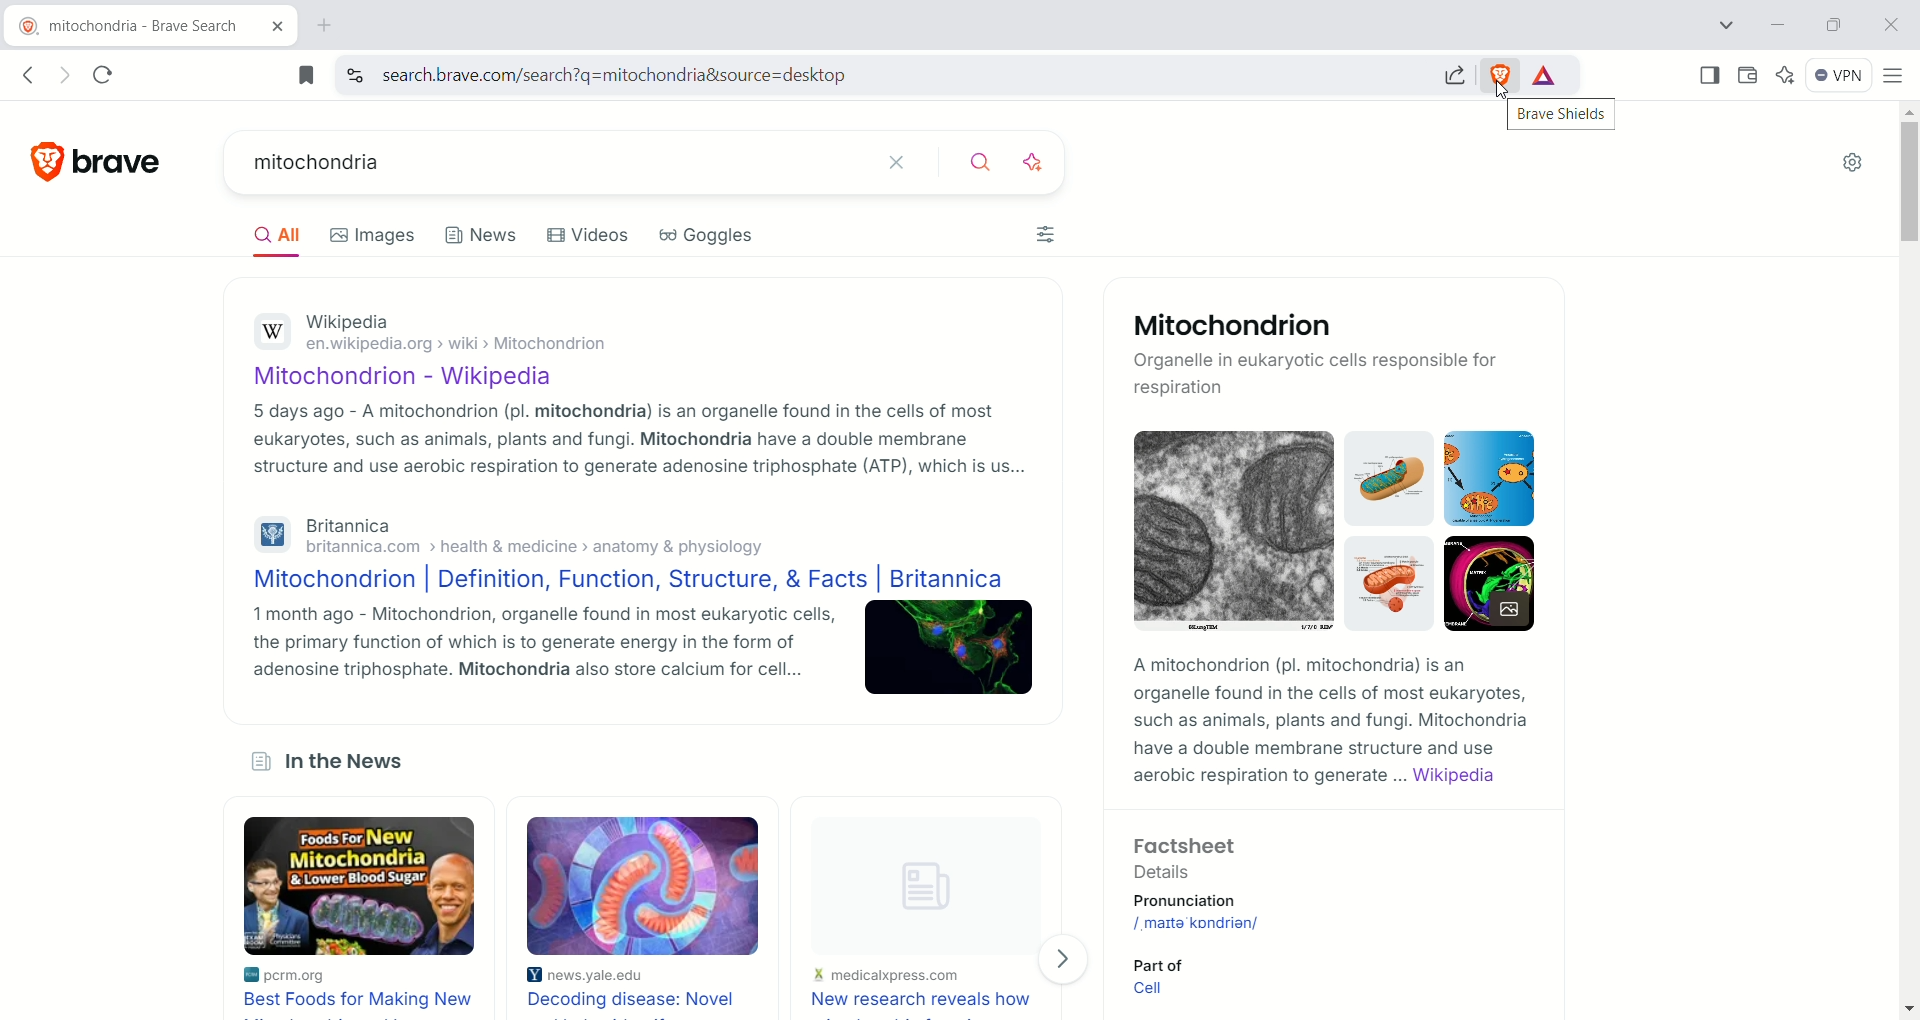  Describe the element at coordinates (322, 27) in the screenshot. I see `new tab` at that location.